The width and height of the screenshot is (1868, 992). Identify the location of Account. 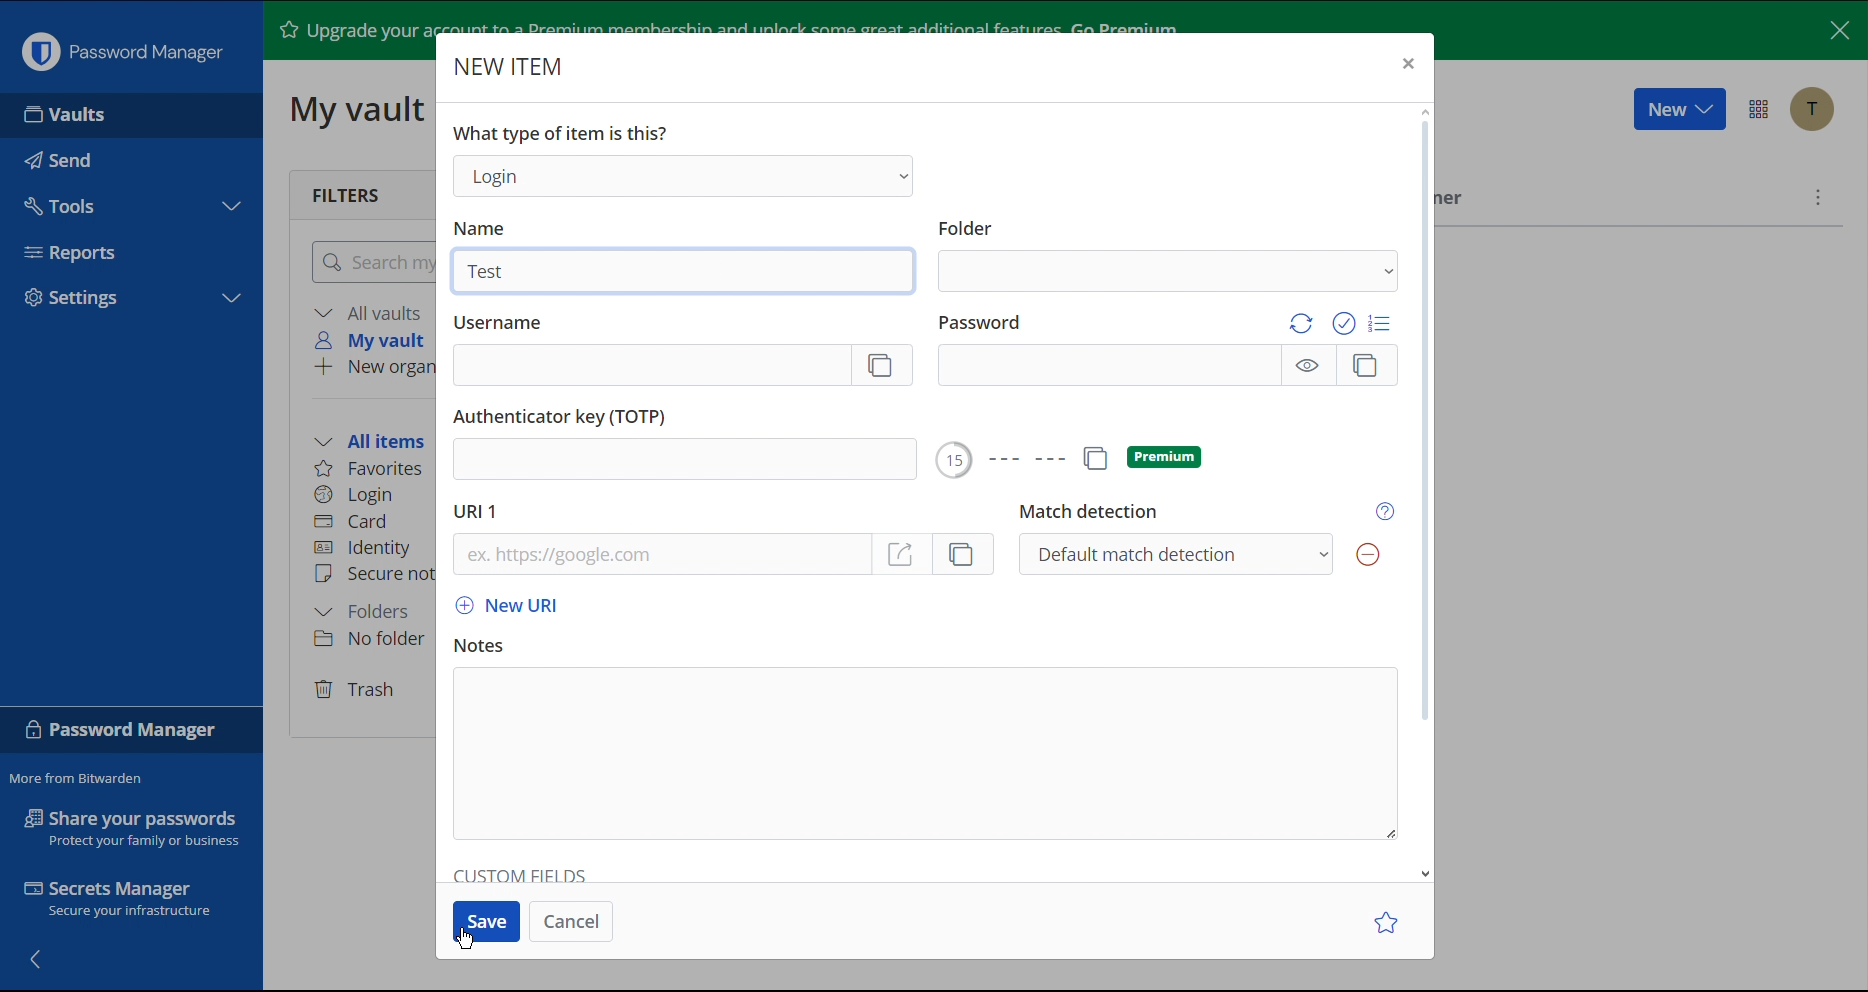
(1812, 111).